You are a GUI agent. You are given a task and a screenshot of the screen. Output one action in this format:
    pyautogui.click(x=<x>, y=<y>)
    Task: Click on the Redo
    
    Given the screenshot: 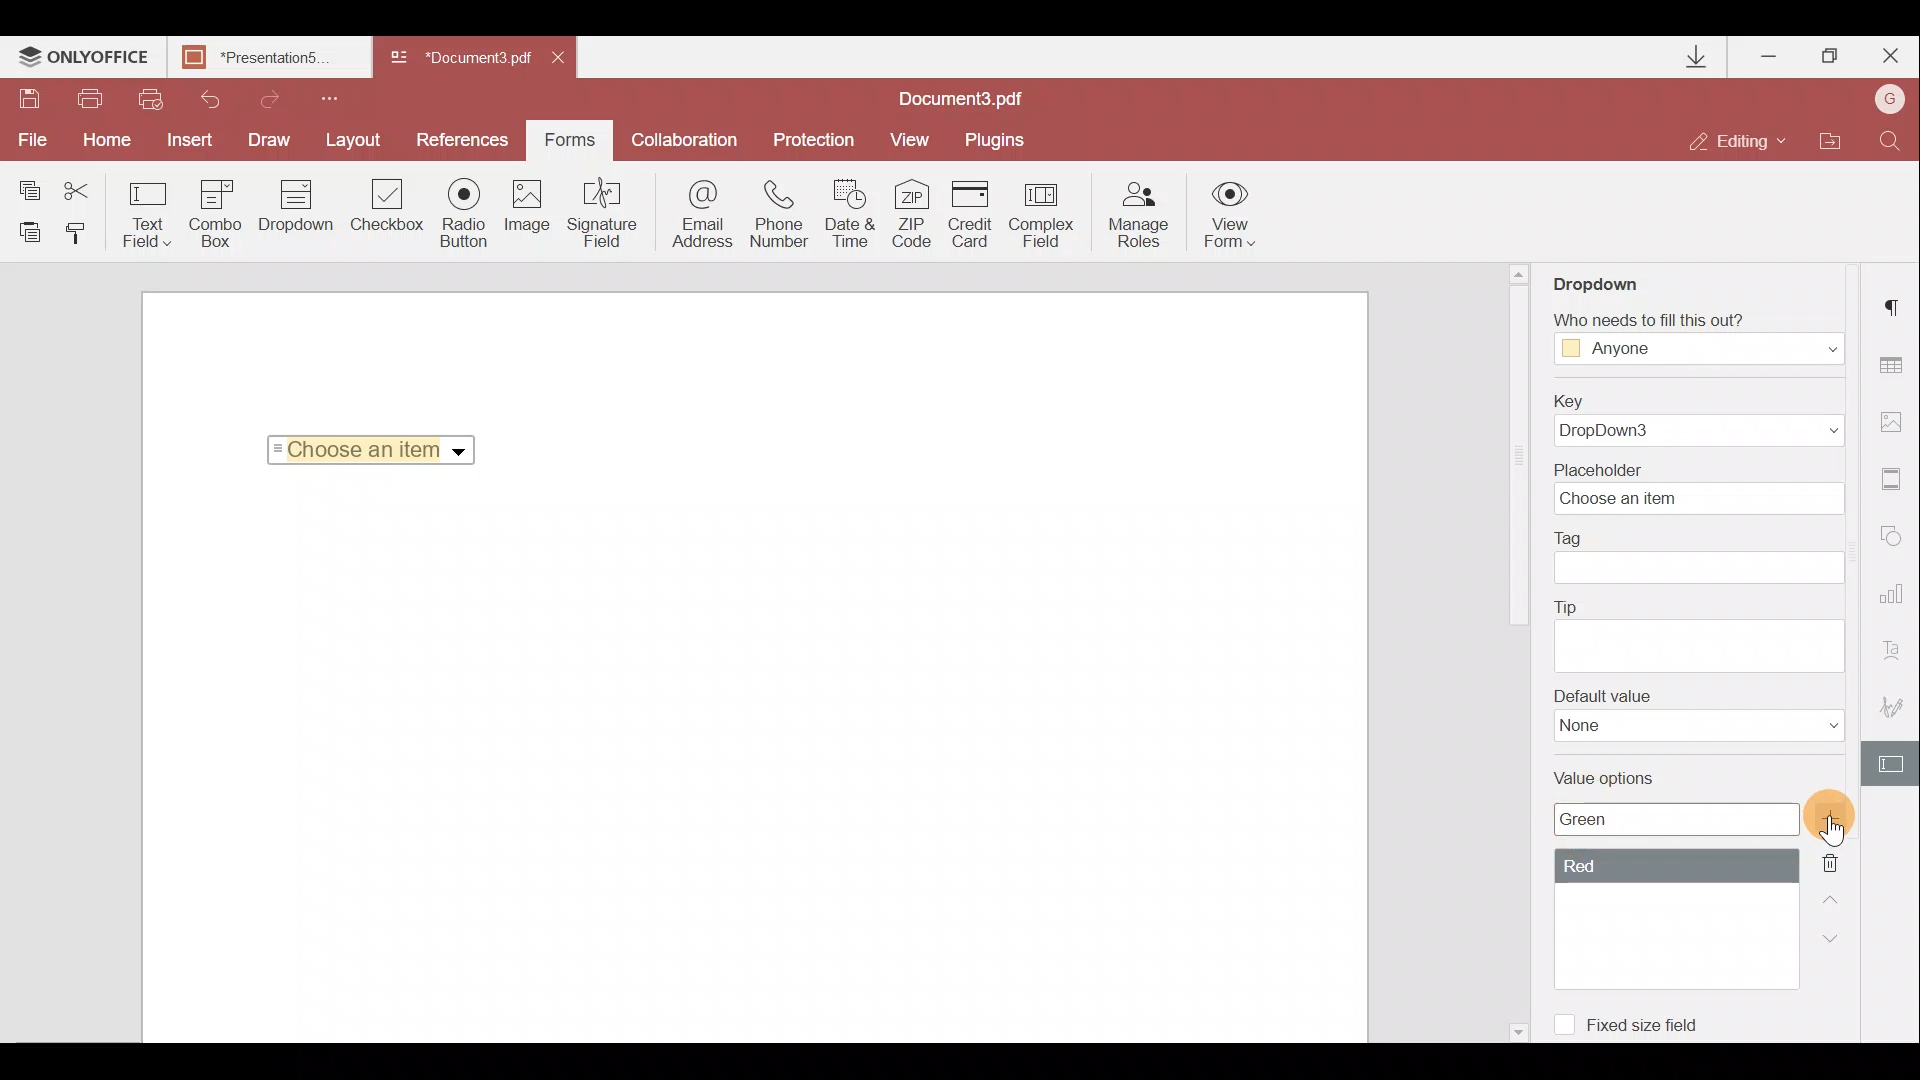 What is the action you would take?
    pyautogui.click(x=271, y=97)
    